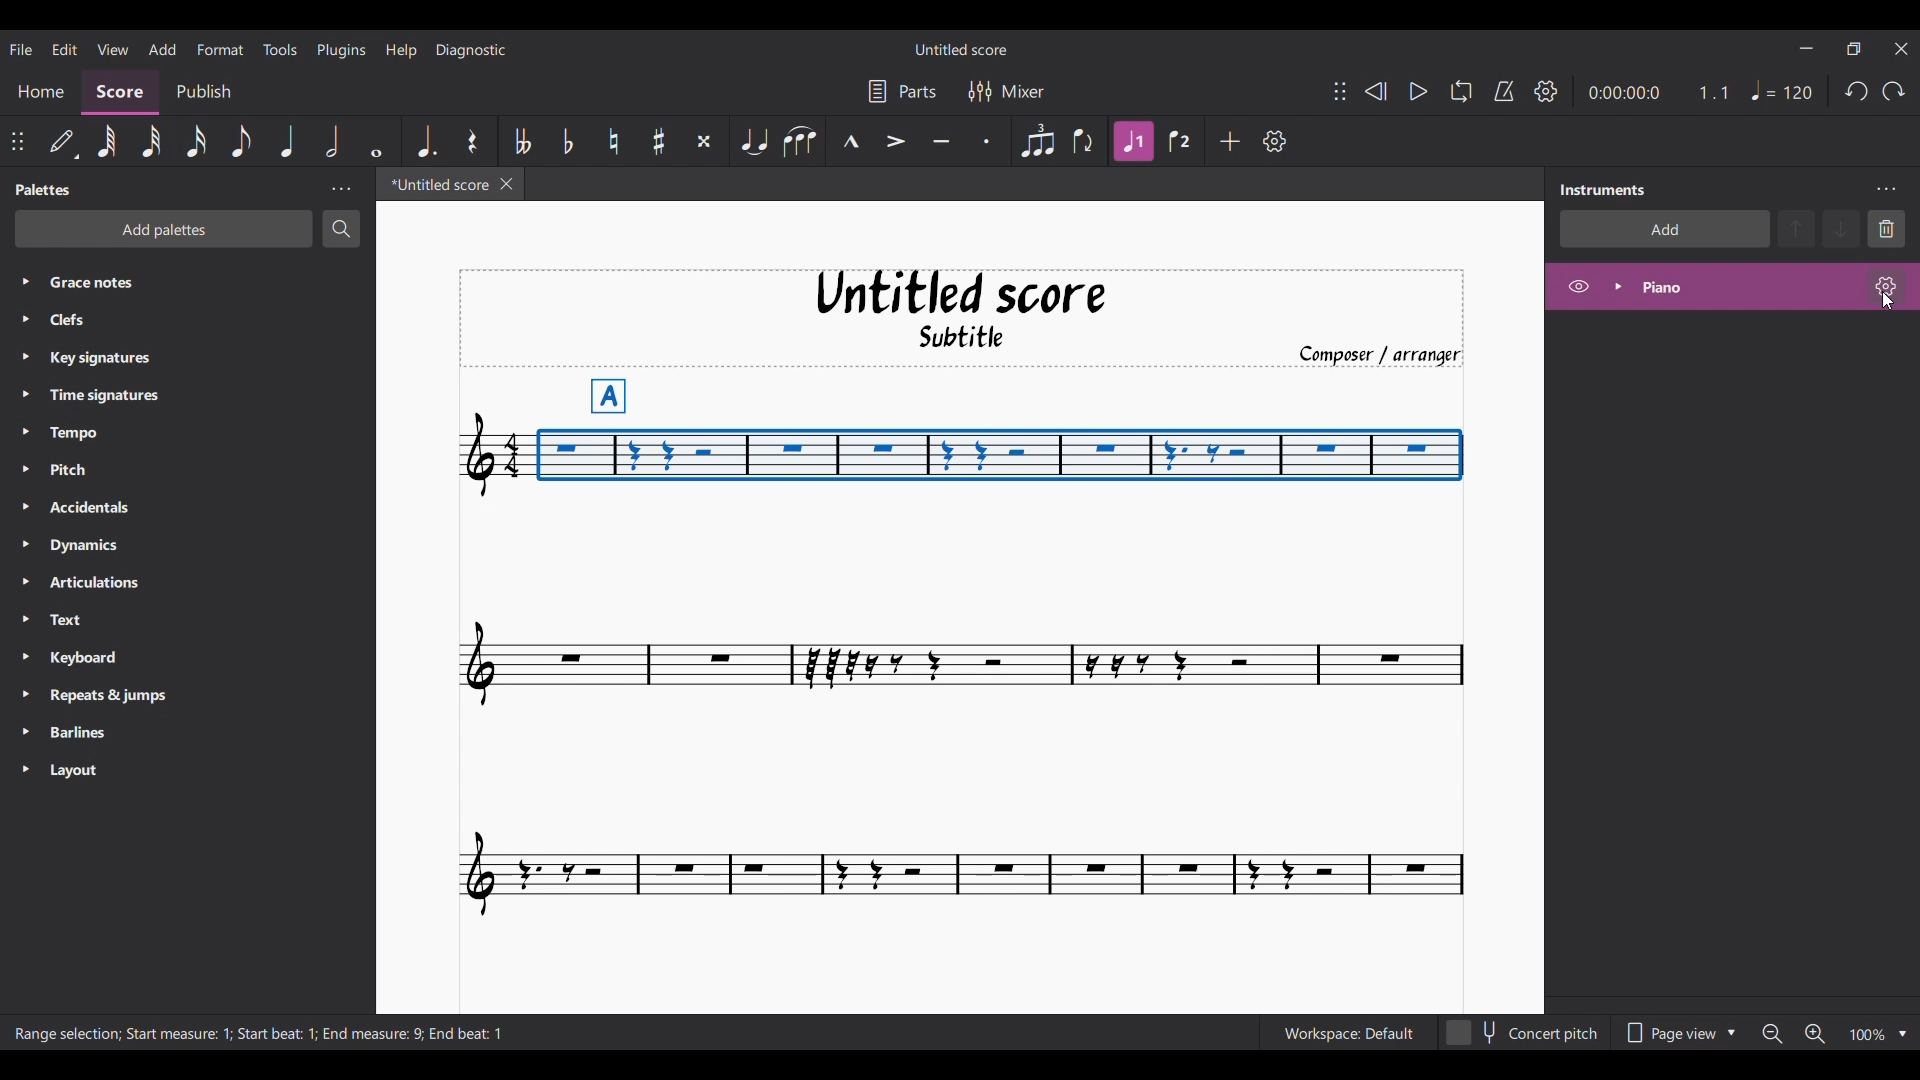  Describe the element at coordinates (341, 228) in the screenshot. I see `Search` at that location.